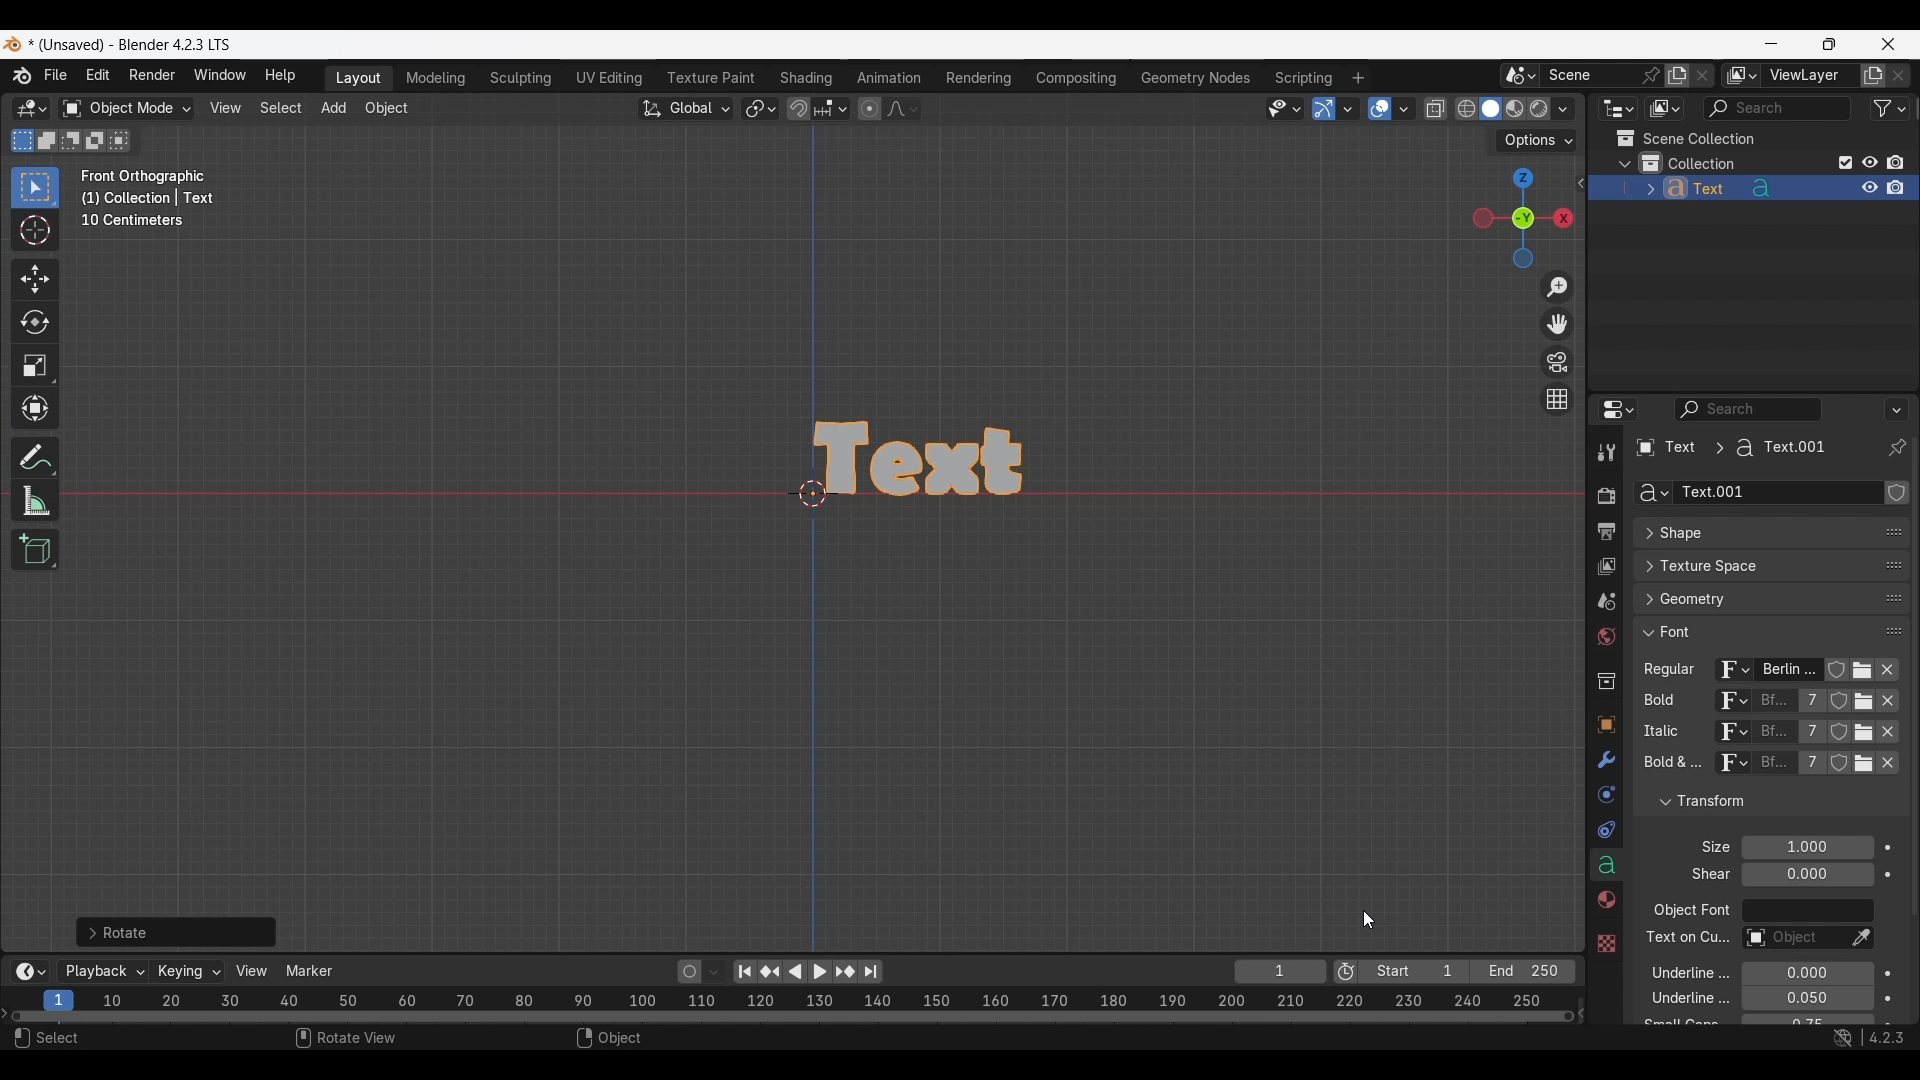 This screenshot has width=1920, height=1080. Describe the element at coordinates (71, 141) in the screenshot. I see `Subtract existing selection` at that location.